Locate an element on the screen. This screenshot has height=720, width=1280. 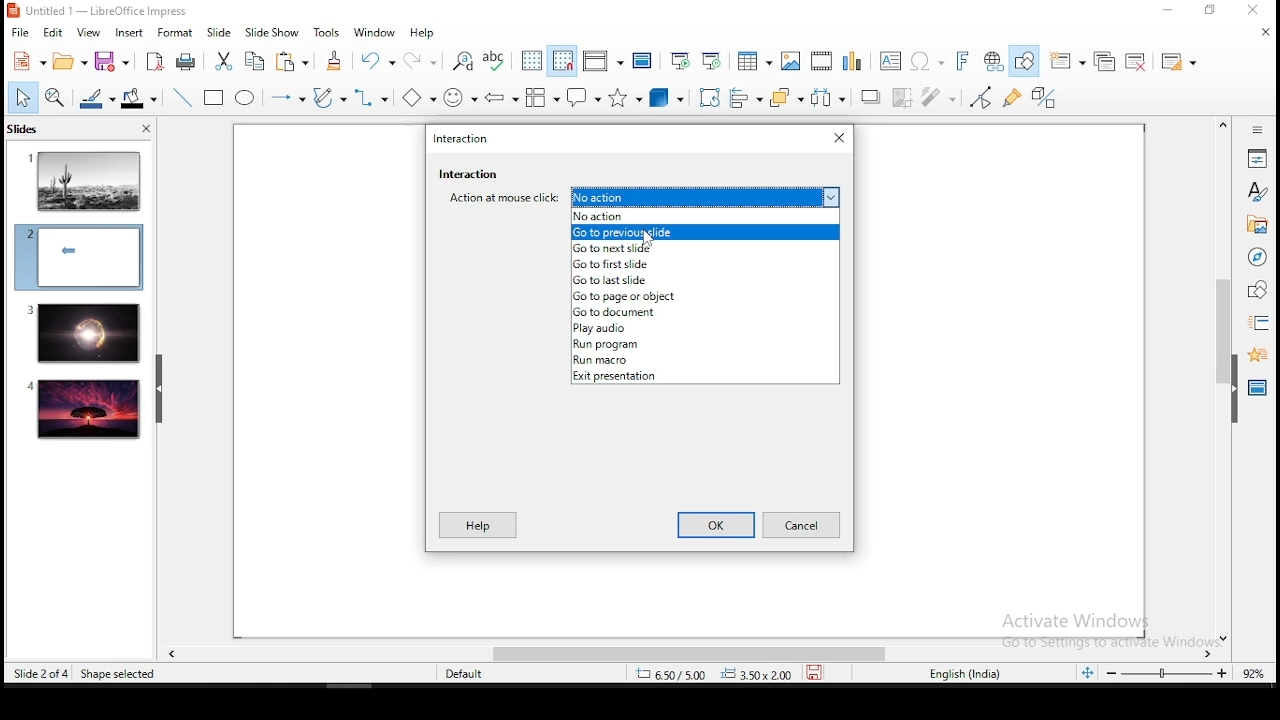
images is located at coordinates (789, 61).